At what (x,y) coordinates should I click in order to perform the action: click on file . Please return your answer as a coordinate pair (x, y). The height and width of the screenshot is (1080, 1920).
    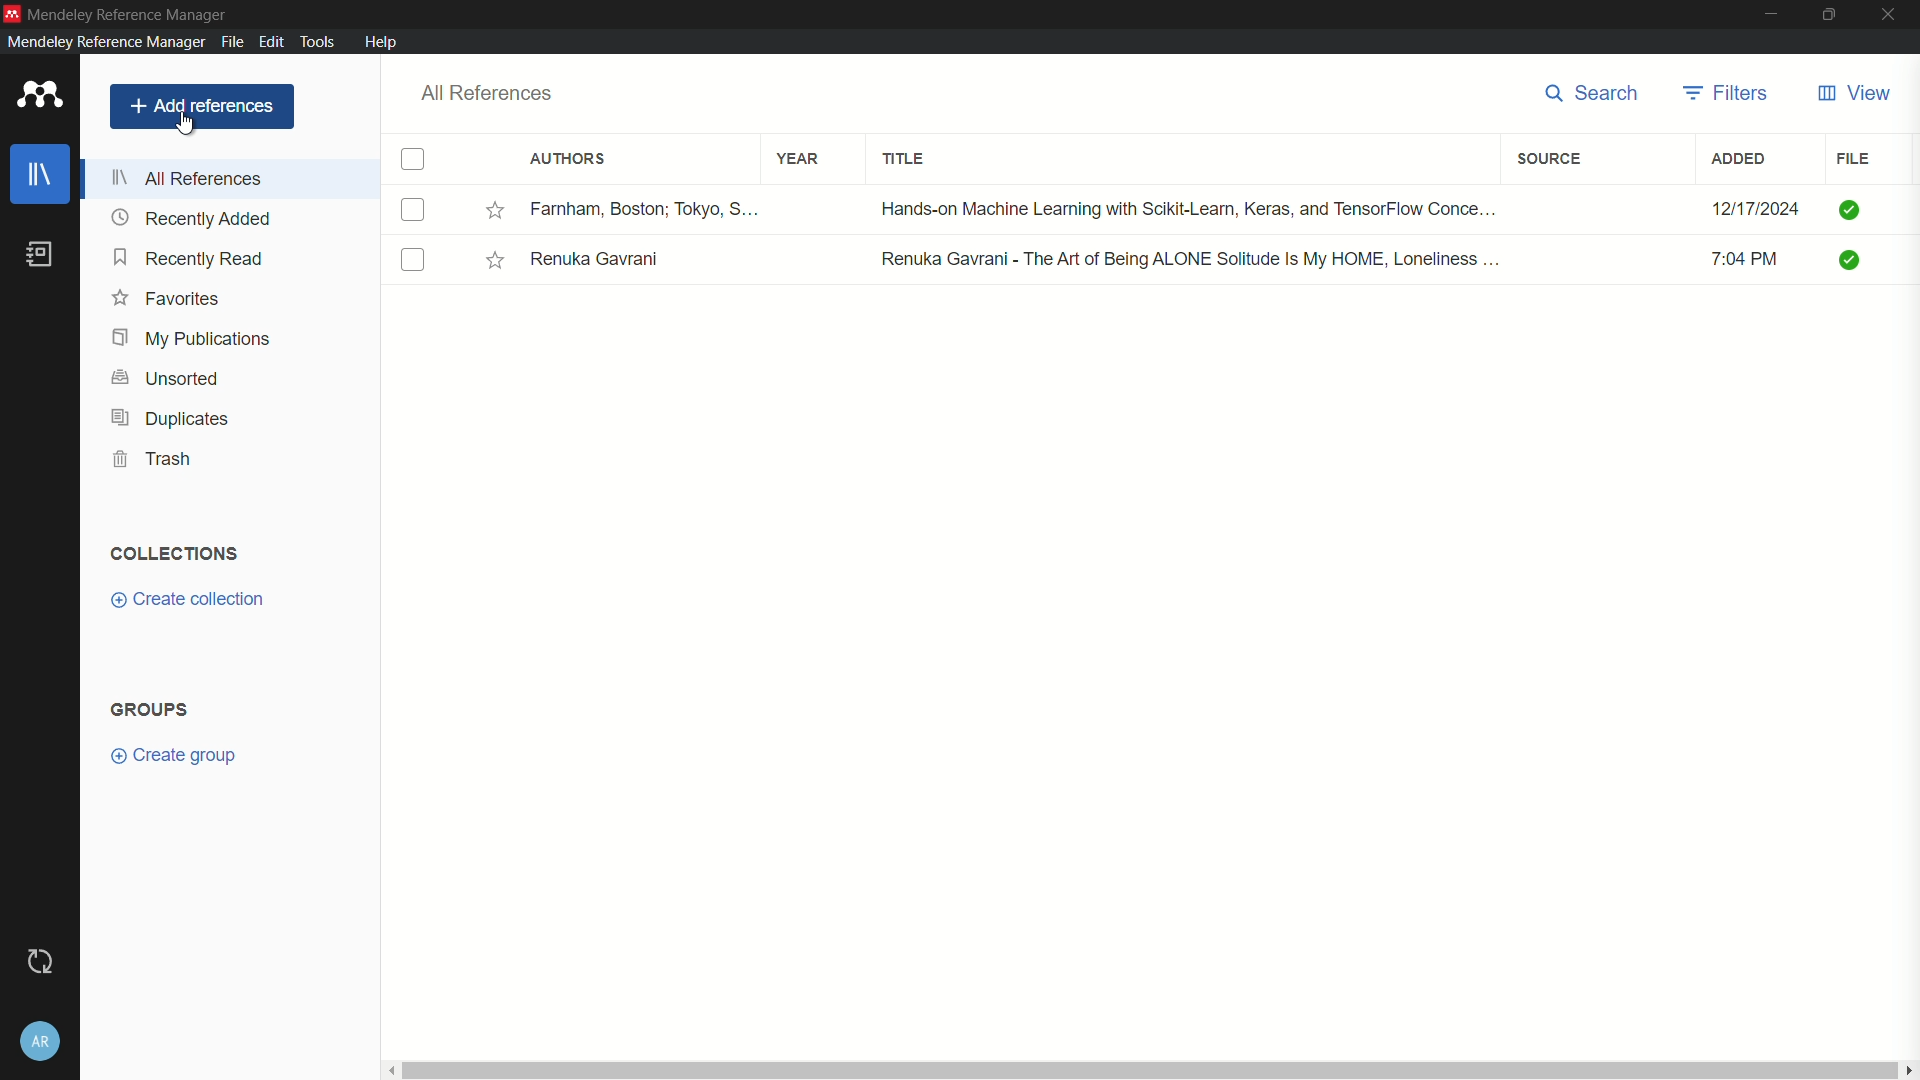
    Looking at the image, I should click on (233, 41).